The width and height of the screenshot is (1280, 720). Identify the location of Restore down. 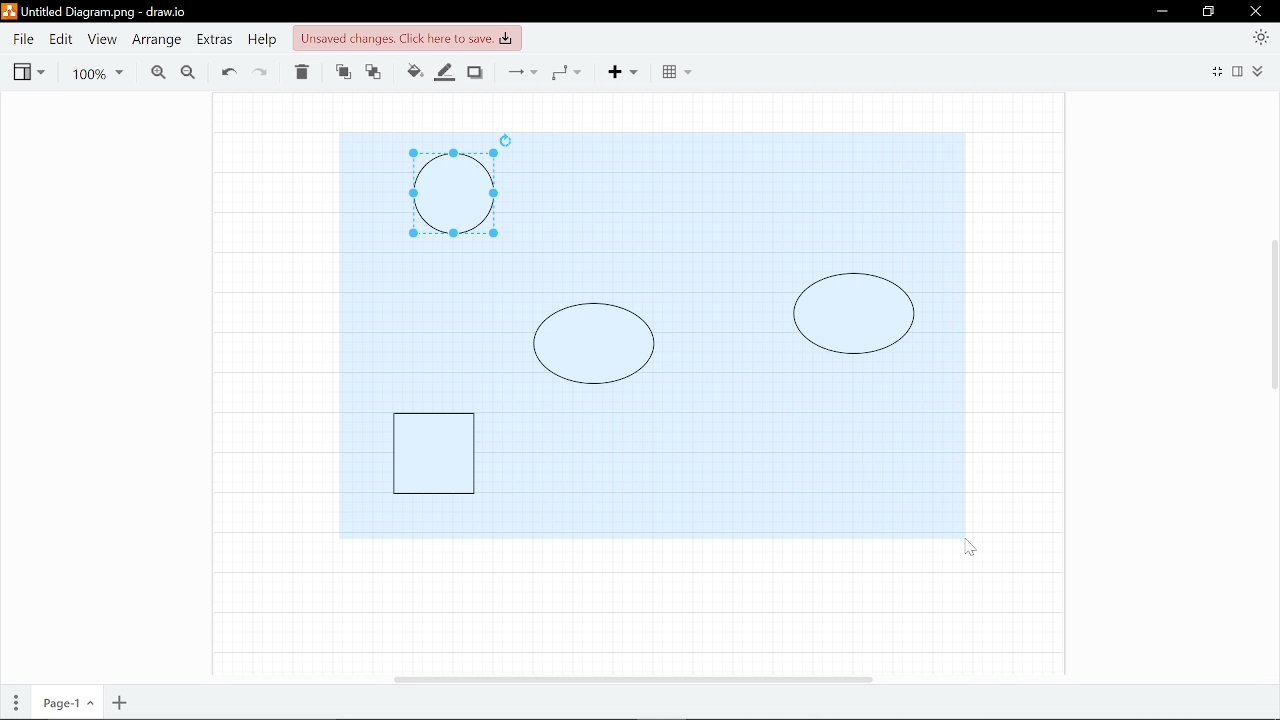
(1209, 12).